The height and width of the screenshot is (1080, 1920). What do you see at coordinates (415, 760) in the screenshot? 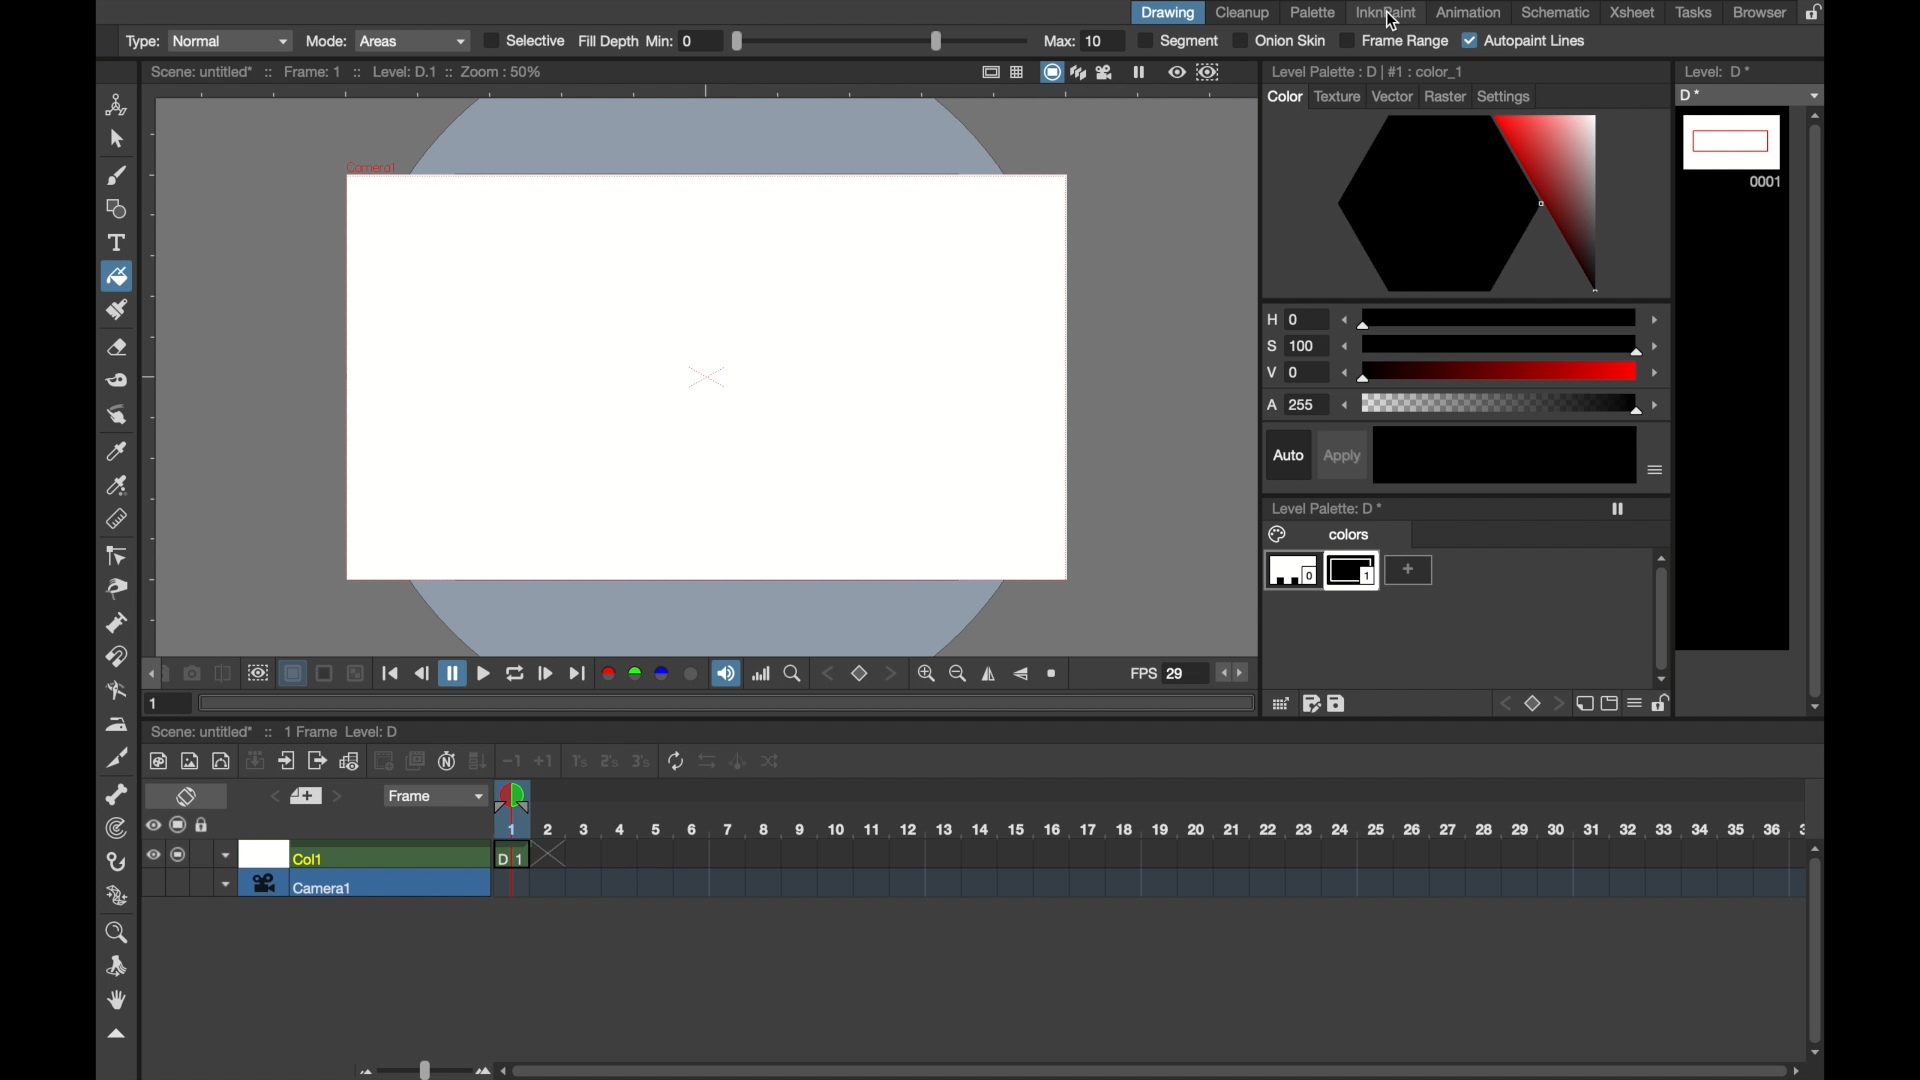
I see `screens` at bounding box center [415, 760].